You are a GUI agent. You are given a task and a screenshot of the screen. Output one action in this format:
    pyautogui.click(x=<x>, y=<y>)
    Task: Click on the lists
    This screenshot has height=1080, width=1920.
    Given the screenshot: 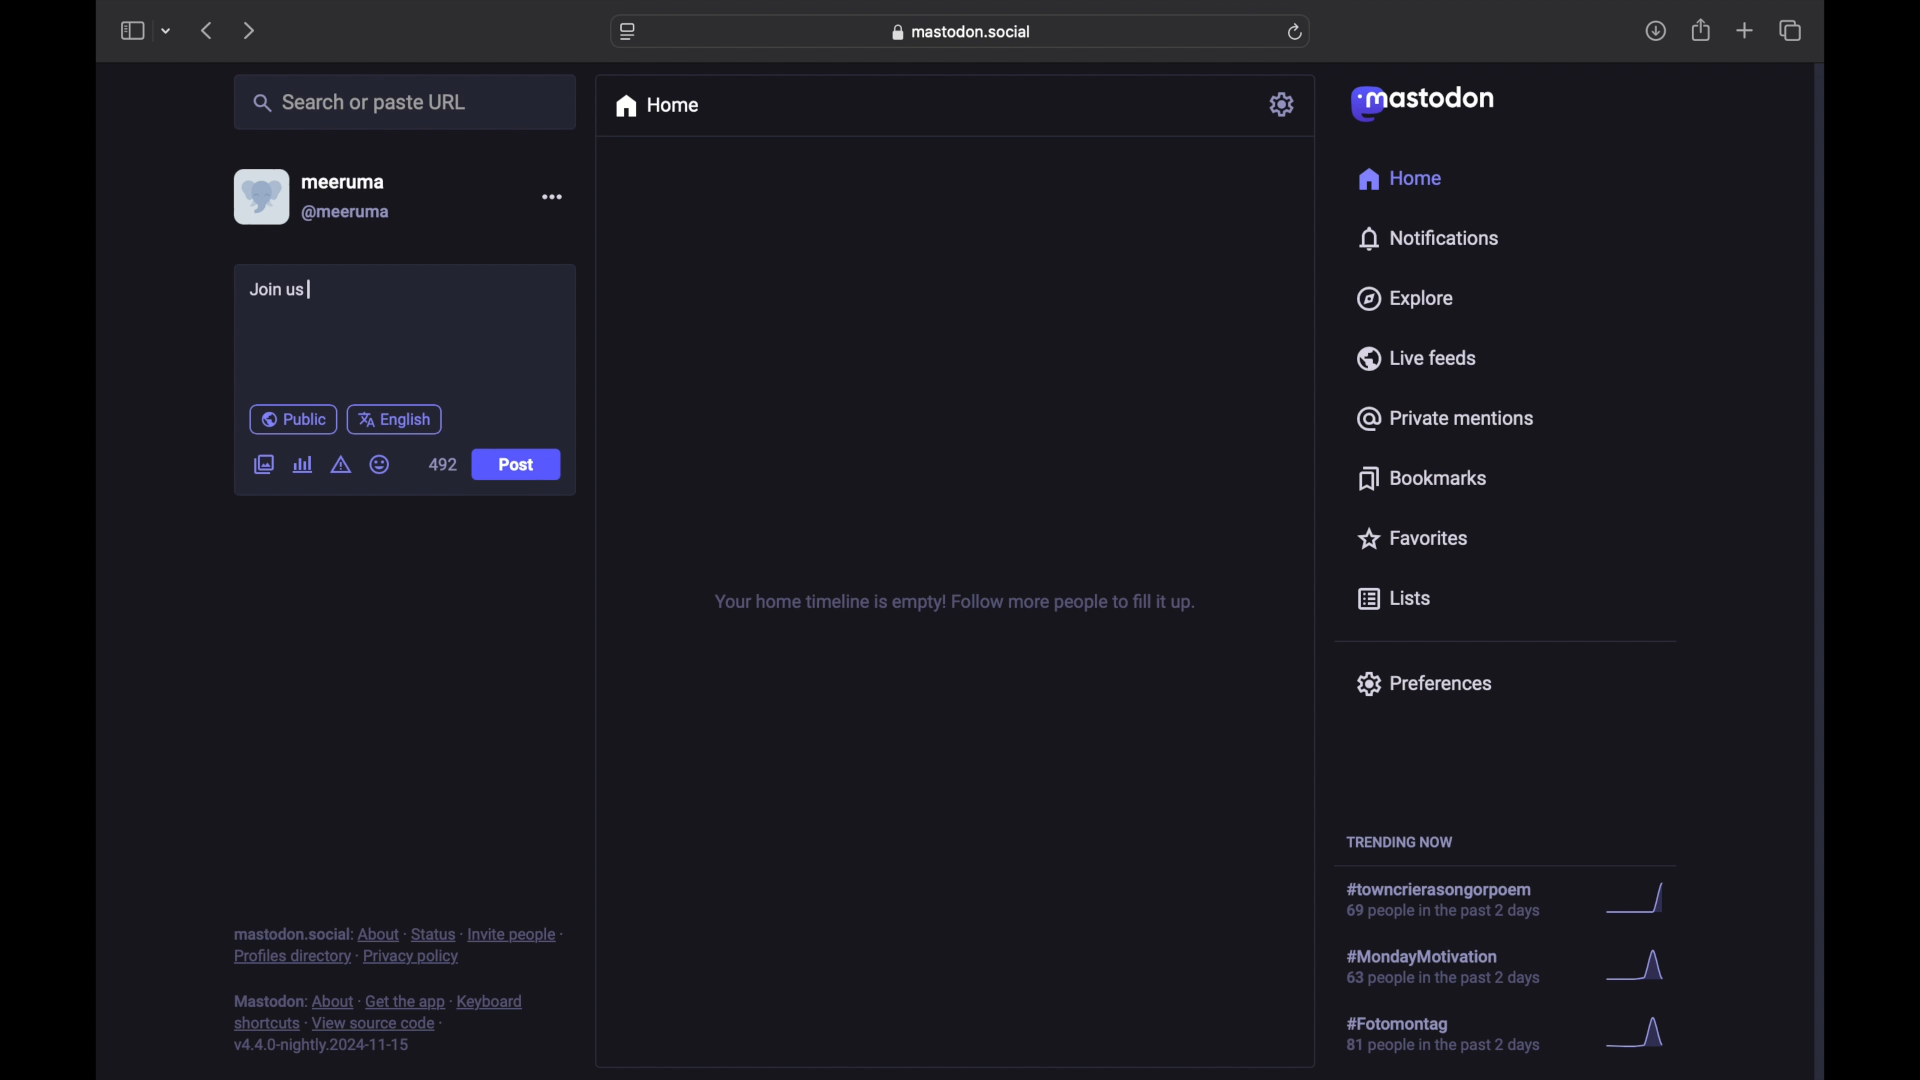 What is the action you would take?
    pyautogui.click(x=1394, y=600)
    